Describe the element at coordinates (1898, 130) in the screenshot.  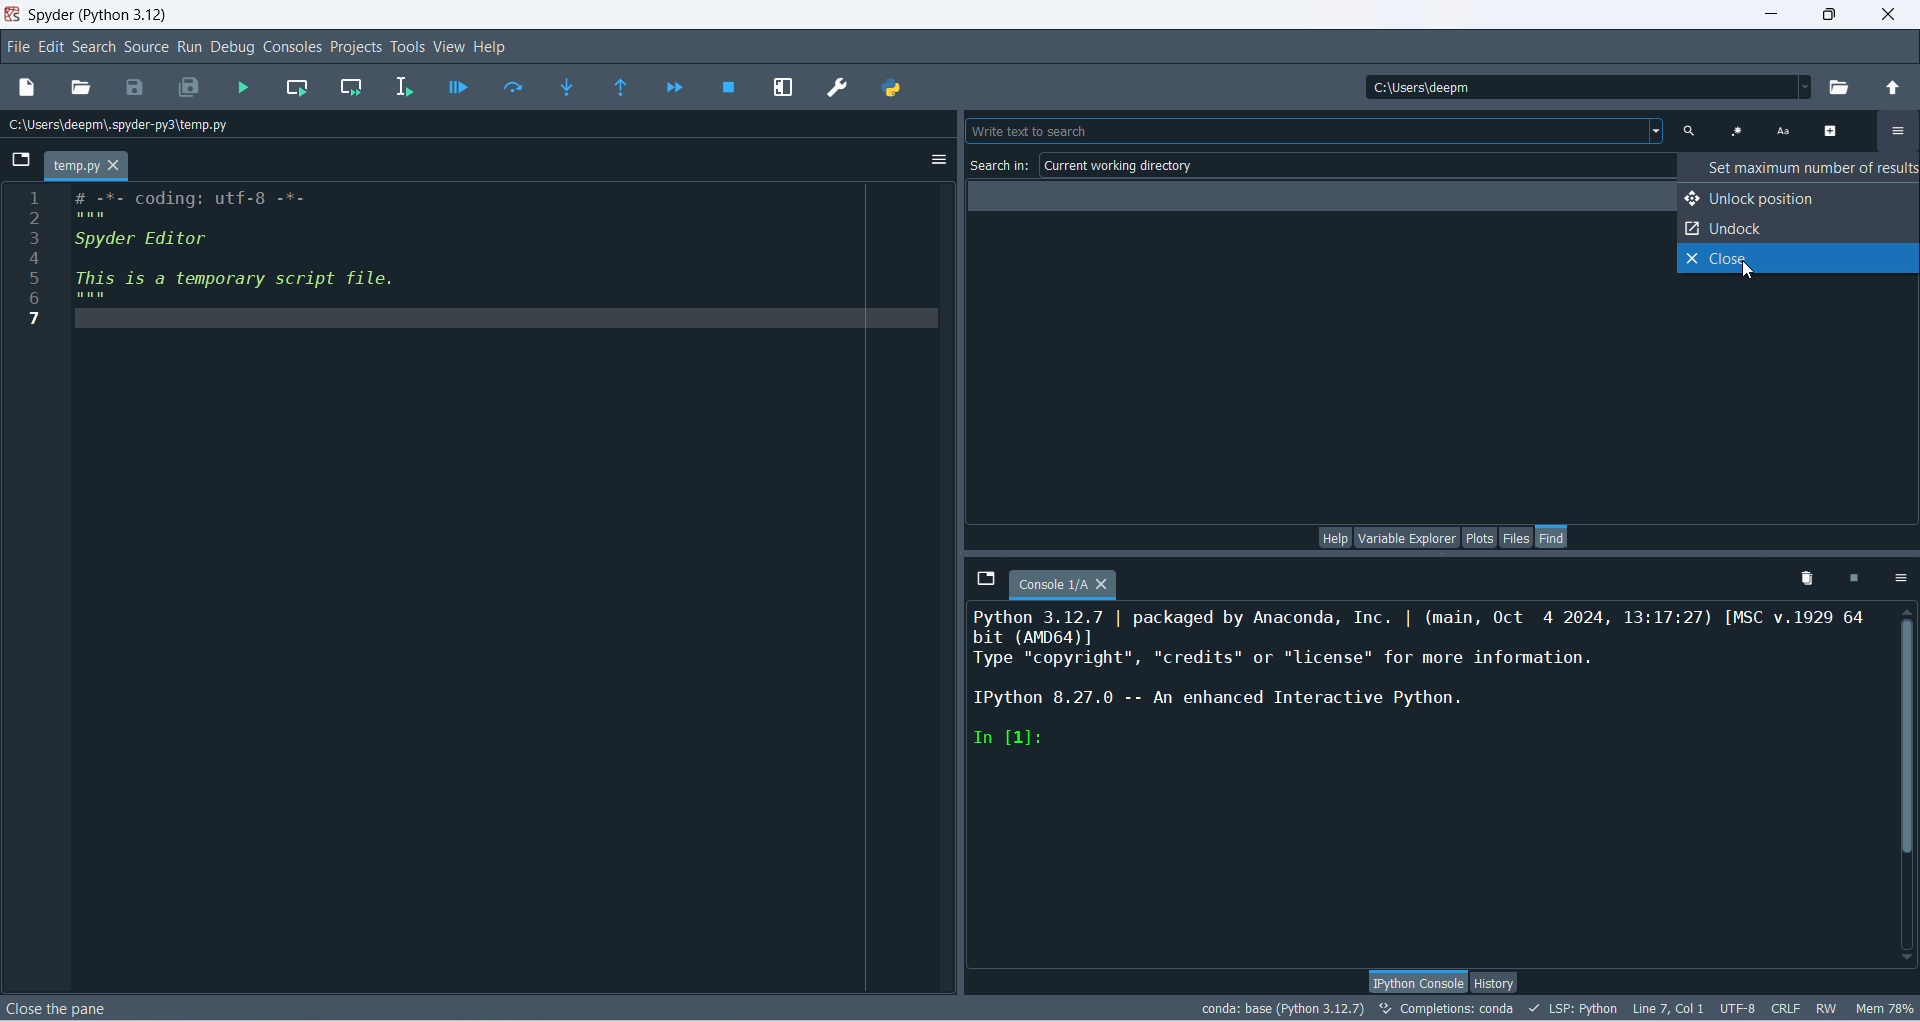
I see `options` at that location.